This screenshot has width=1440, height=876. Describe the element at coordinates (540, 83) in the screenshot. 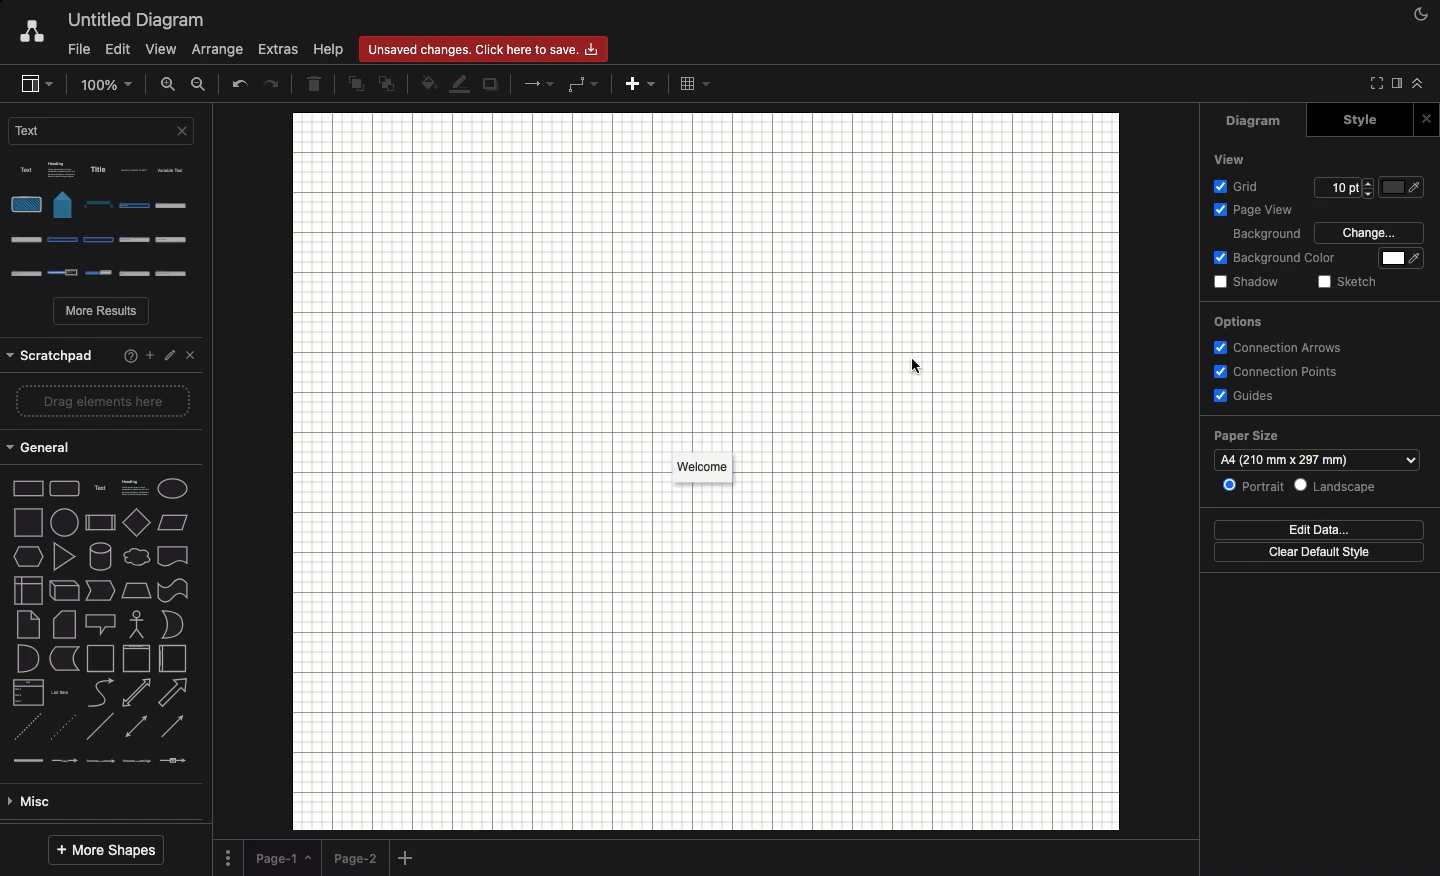

I see `Arrow` at that location.